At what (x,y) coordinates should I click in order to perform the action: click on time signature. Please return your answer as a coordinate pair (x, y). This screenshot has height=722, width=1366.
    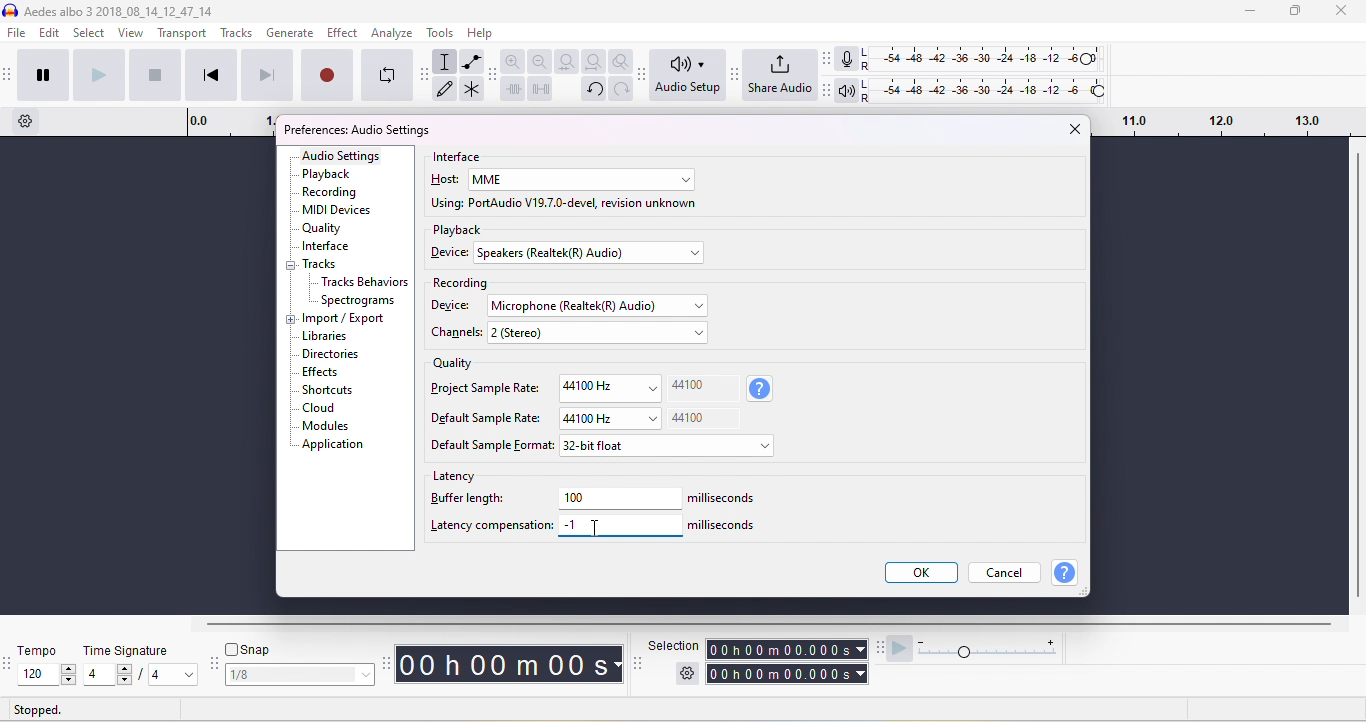
    Looking at the image, I should click on (127, 650).